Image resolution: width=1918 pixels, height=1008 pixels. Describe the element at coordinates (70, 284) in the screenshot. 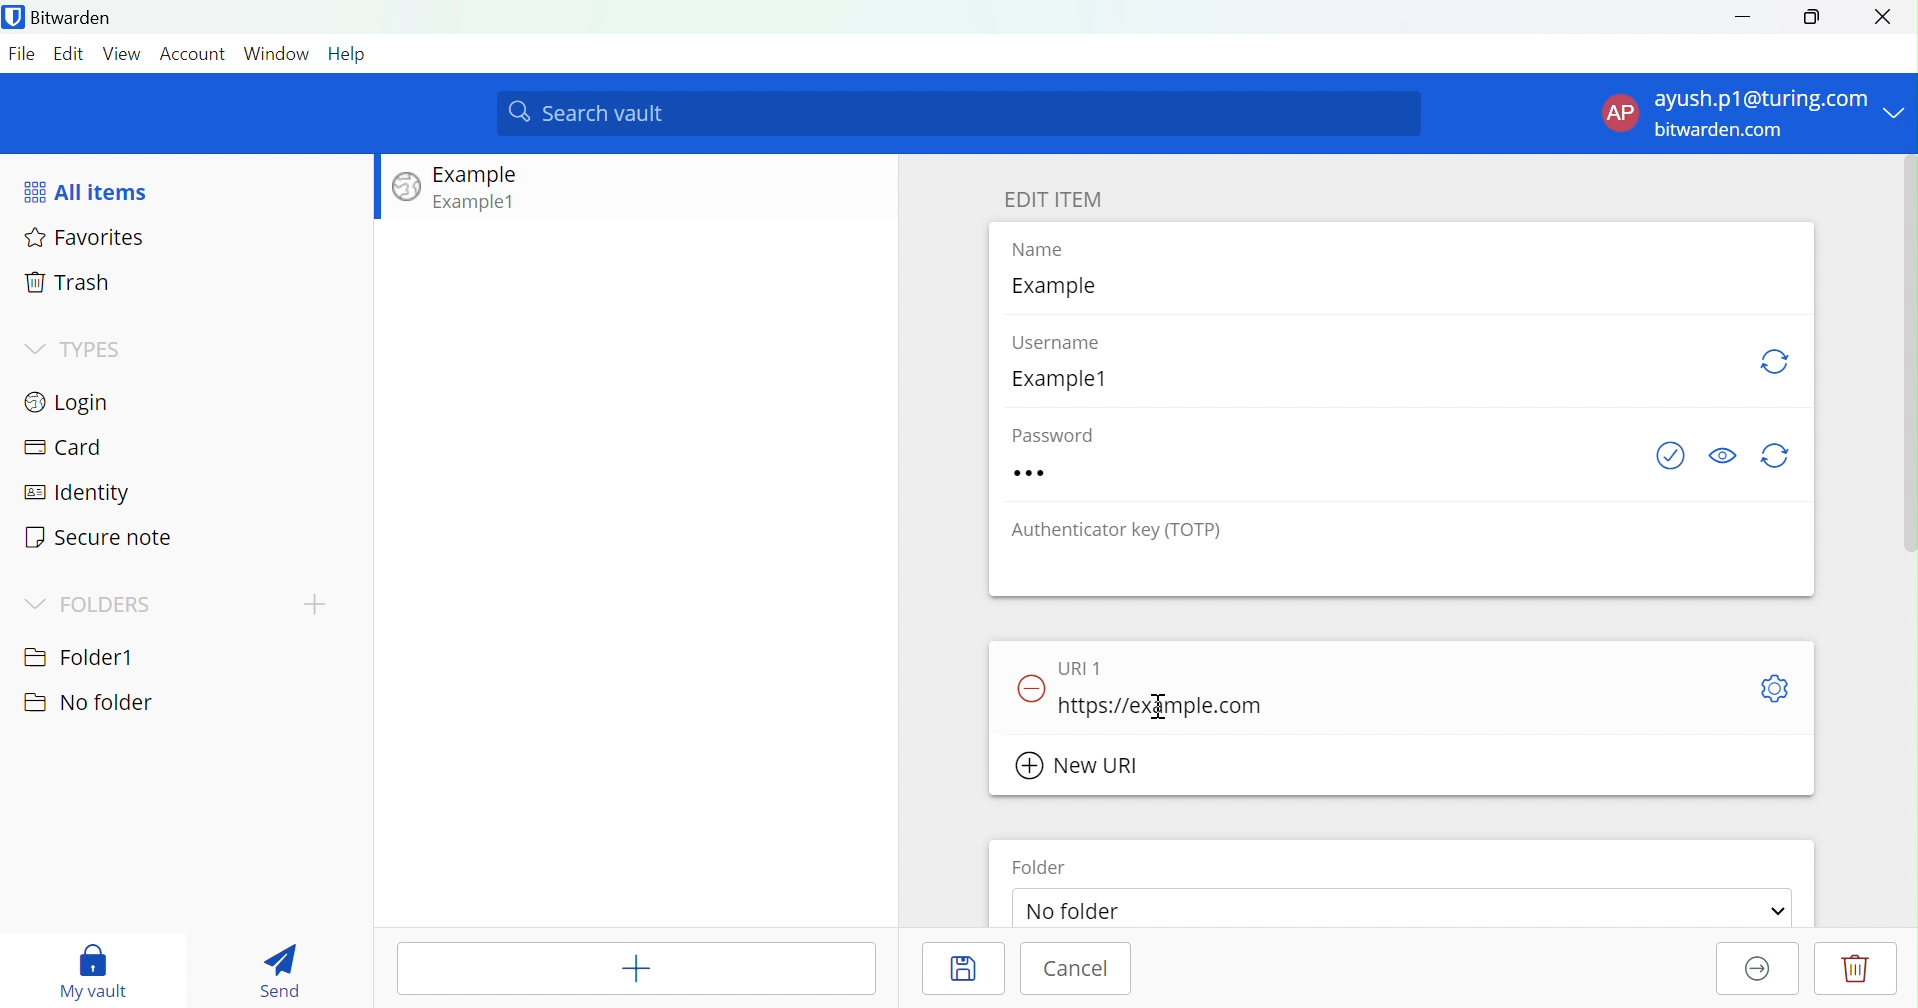

I see `Trash` at that location.